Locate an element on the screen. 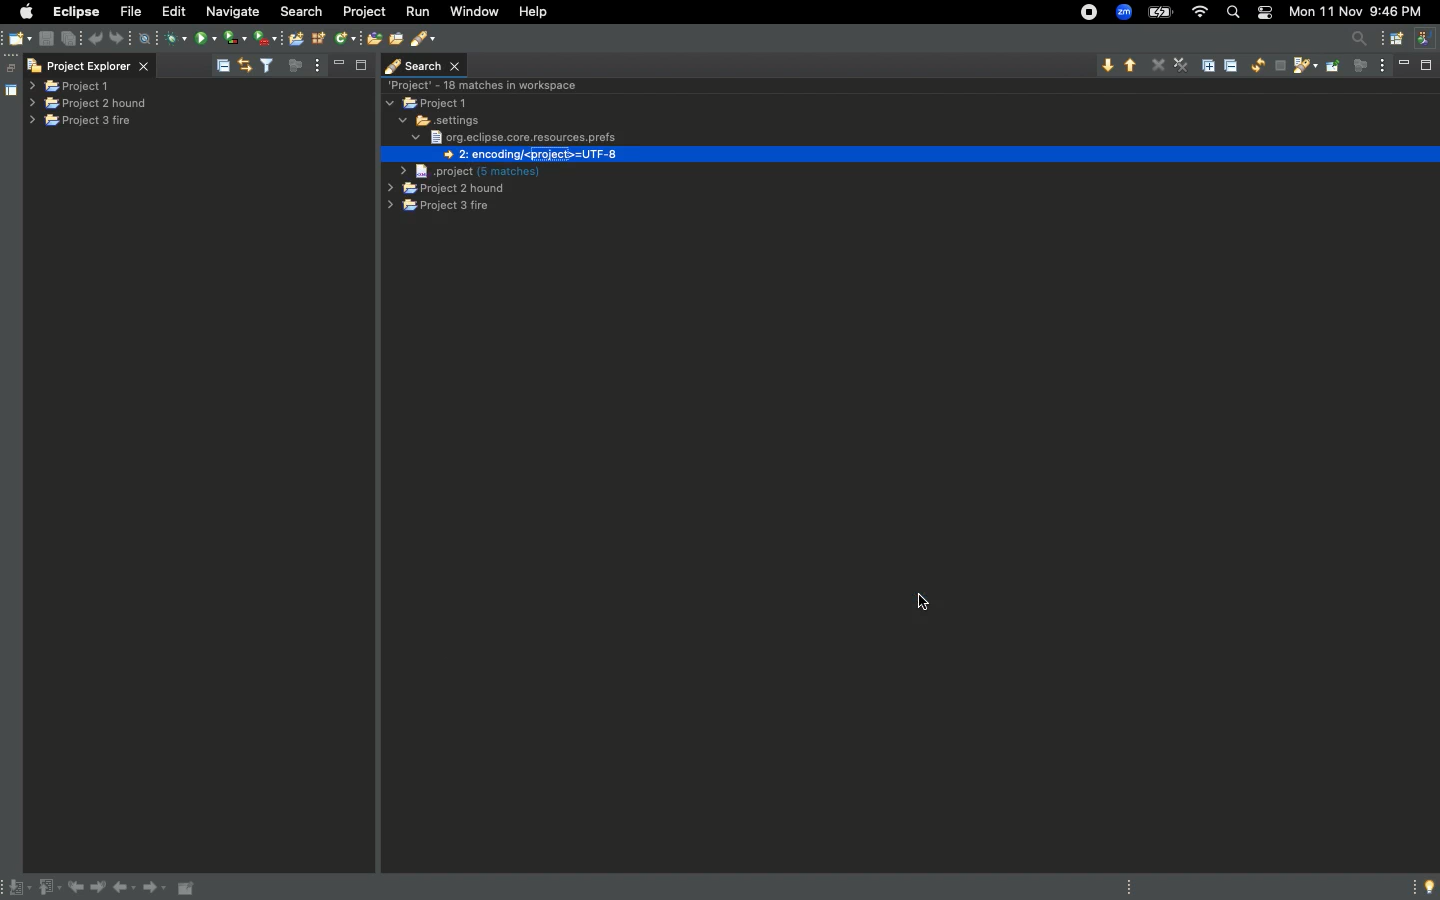  Project - 18 matches is located at coordinates (486, 84).